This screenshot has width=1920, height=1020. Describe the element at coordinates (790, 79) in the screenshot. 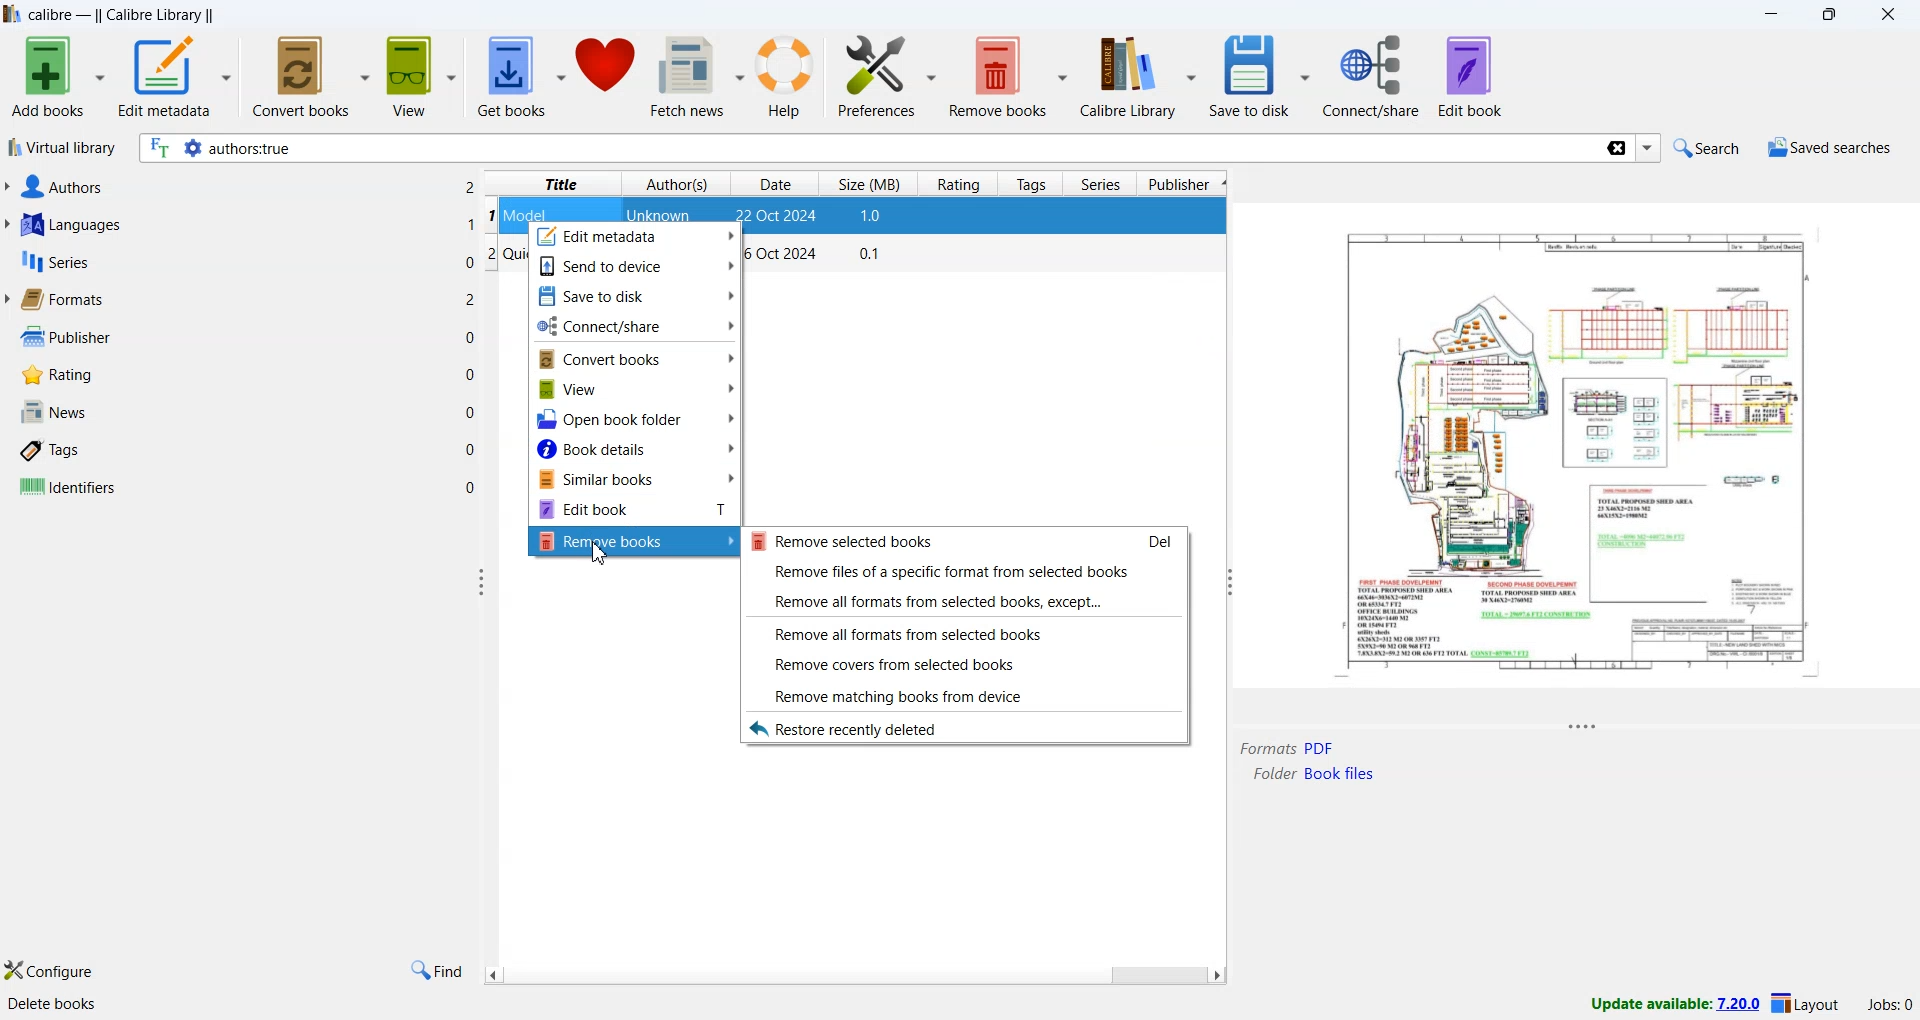

I see `help` at that location.